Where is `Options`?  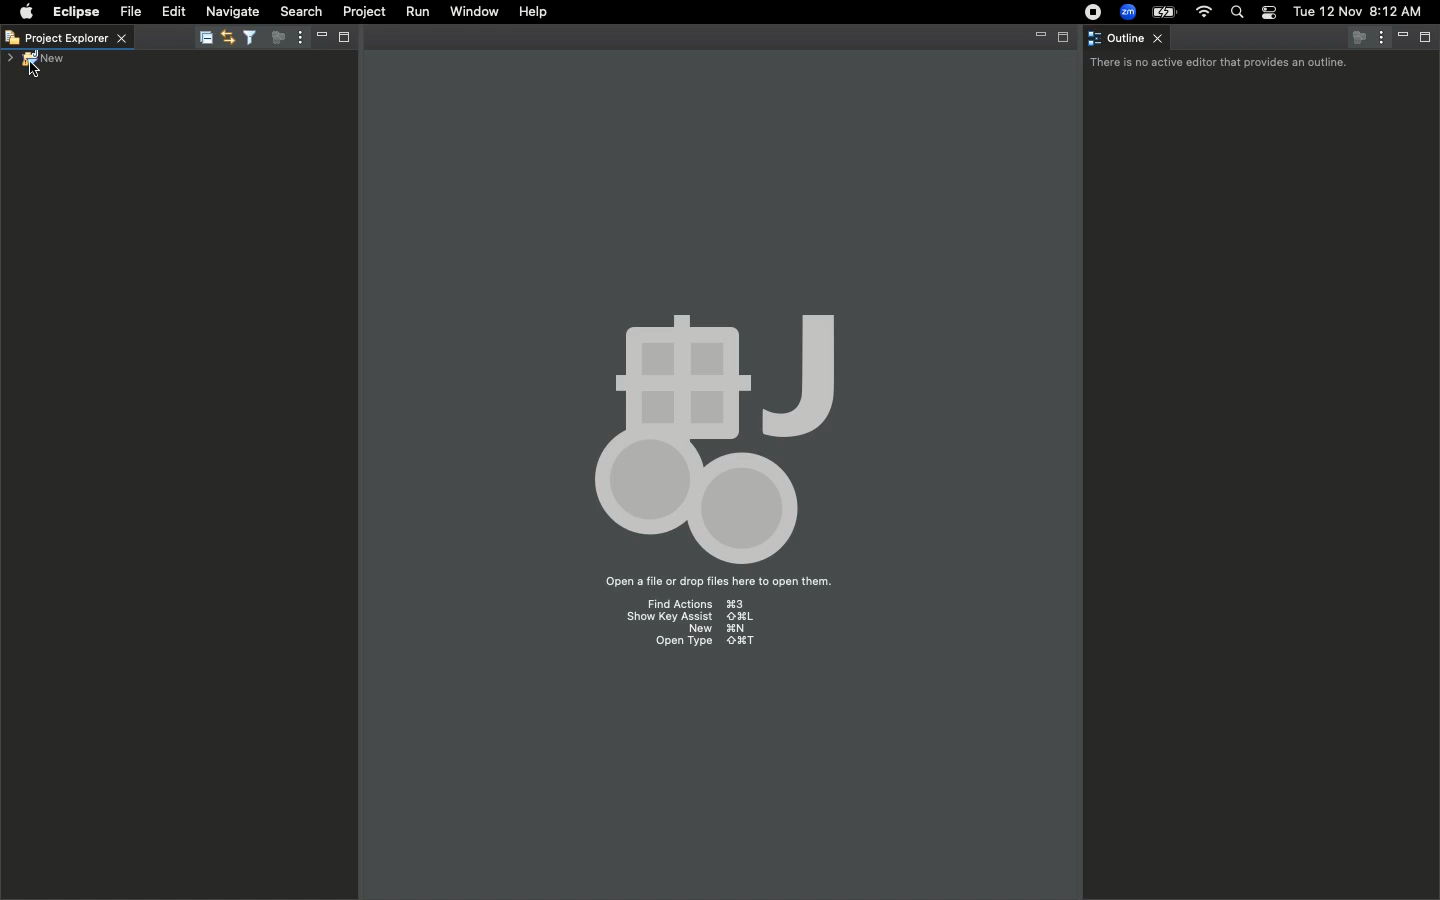 Options is located at coordinates (1384, 38).